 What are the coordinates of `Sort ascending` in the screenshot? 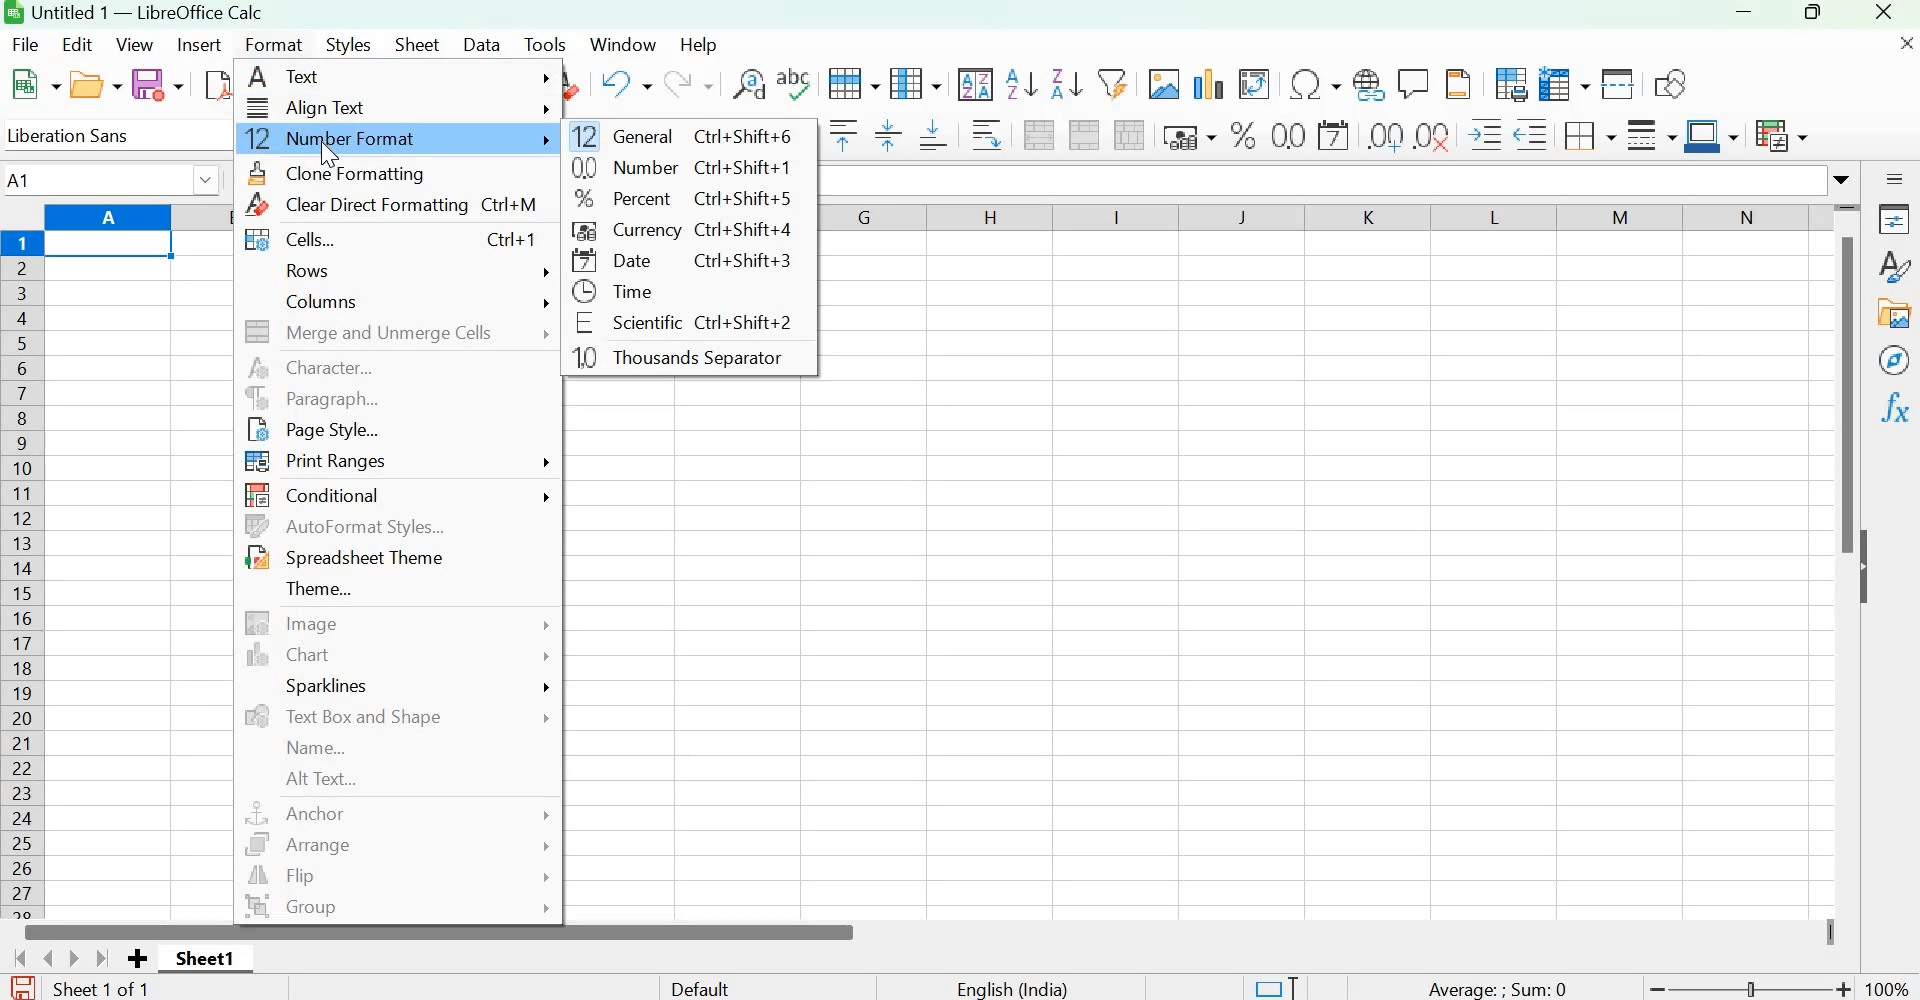 It's located at (1023, 84).